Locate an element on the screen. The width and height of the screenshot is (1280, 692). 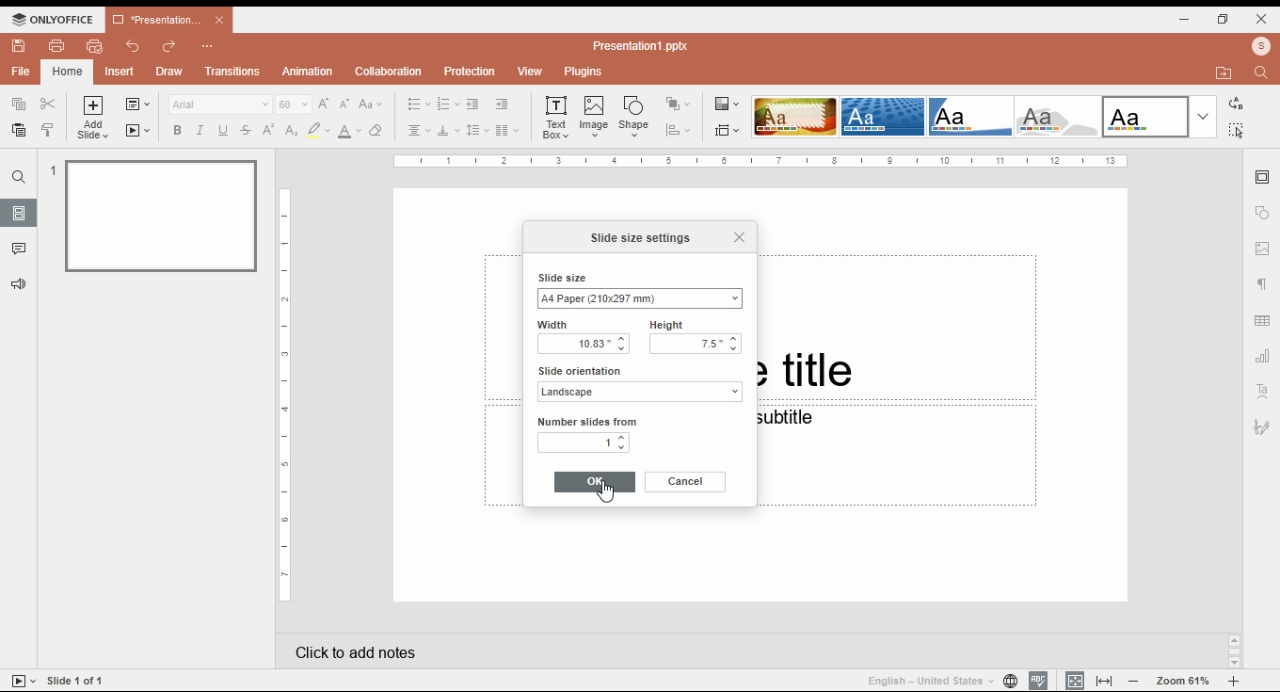
insert shape is located at coordinates (635, 116).